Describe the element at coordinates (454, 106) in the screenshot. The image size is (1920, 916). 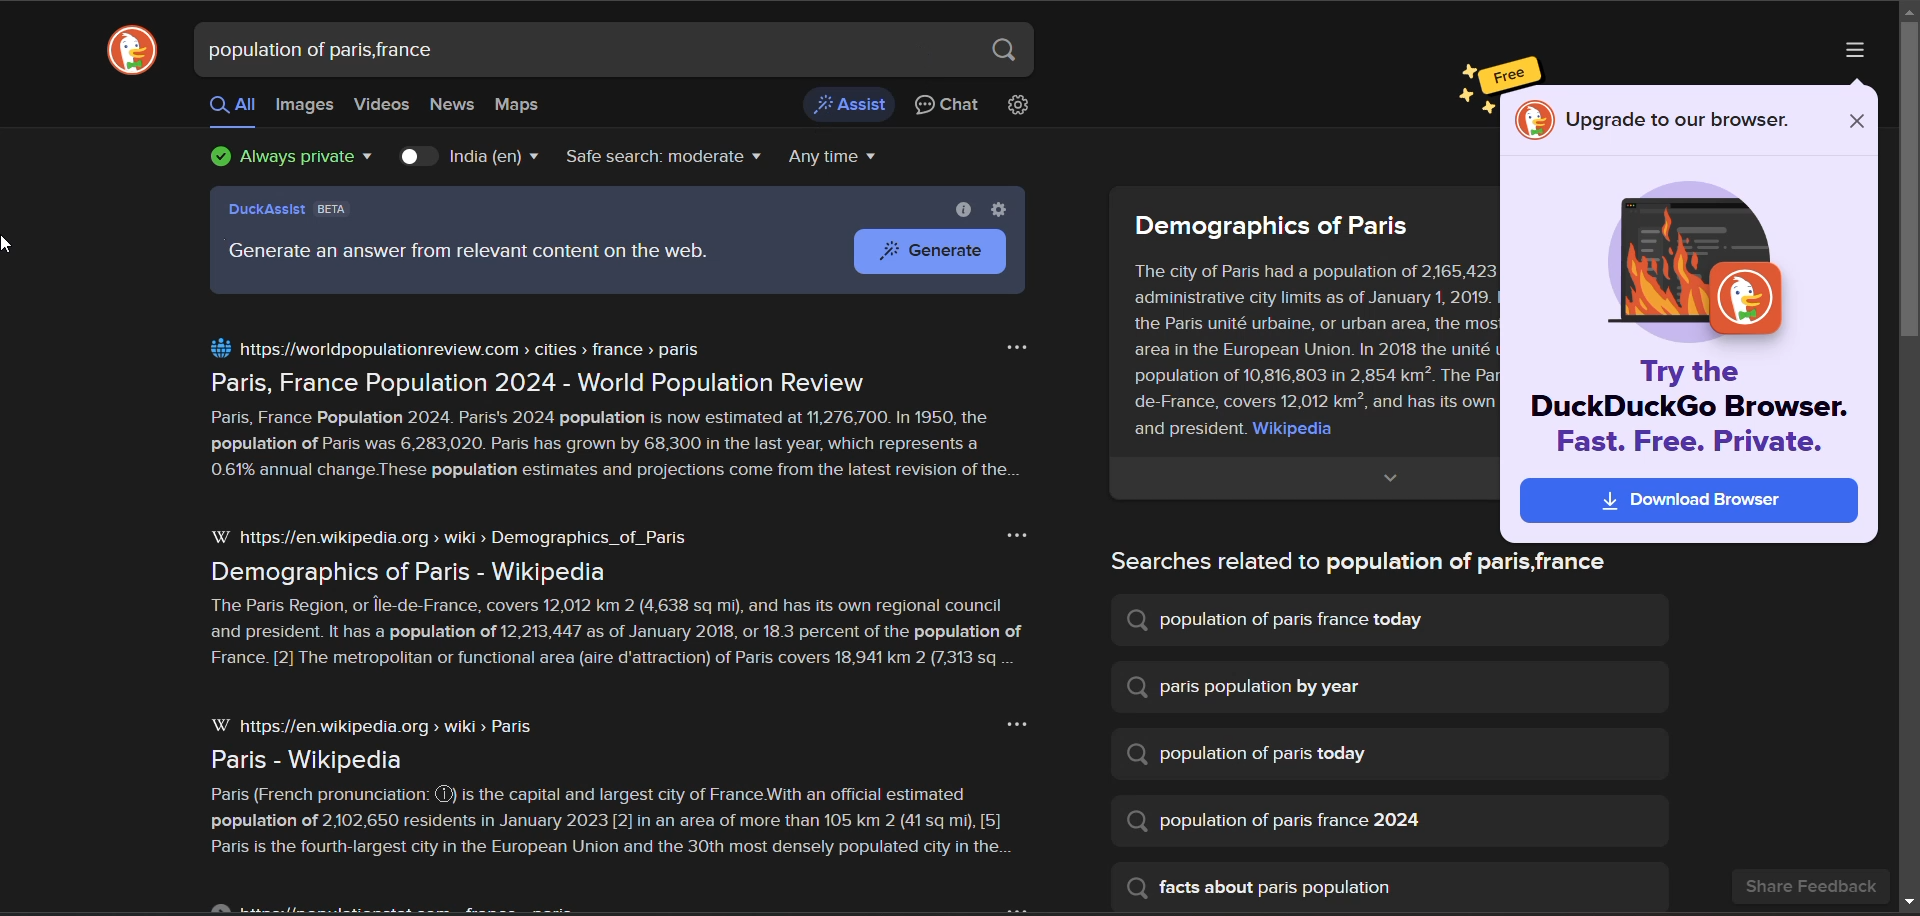
I see `news` at that location.